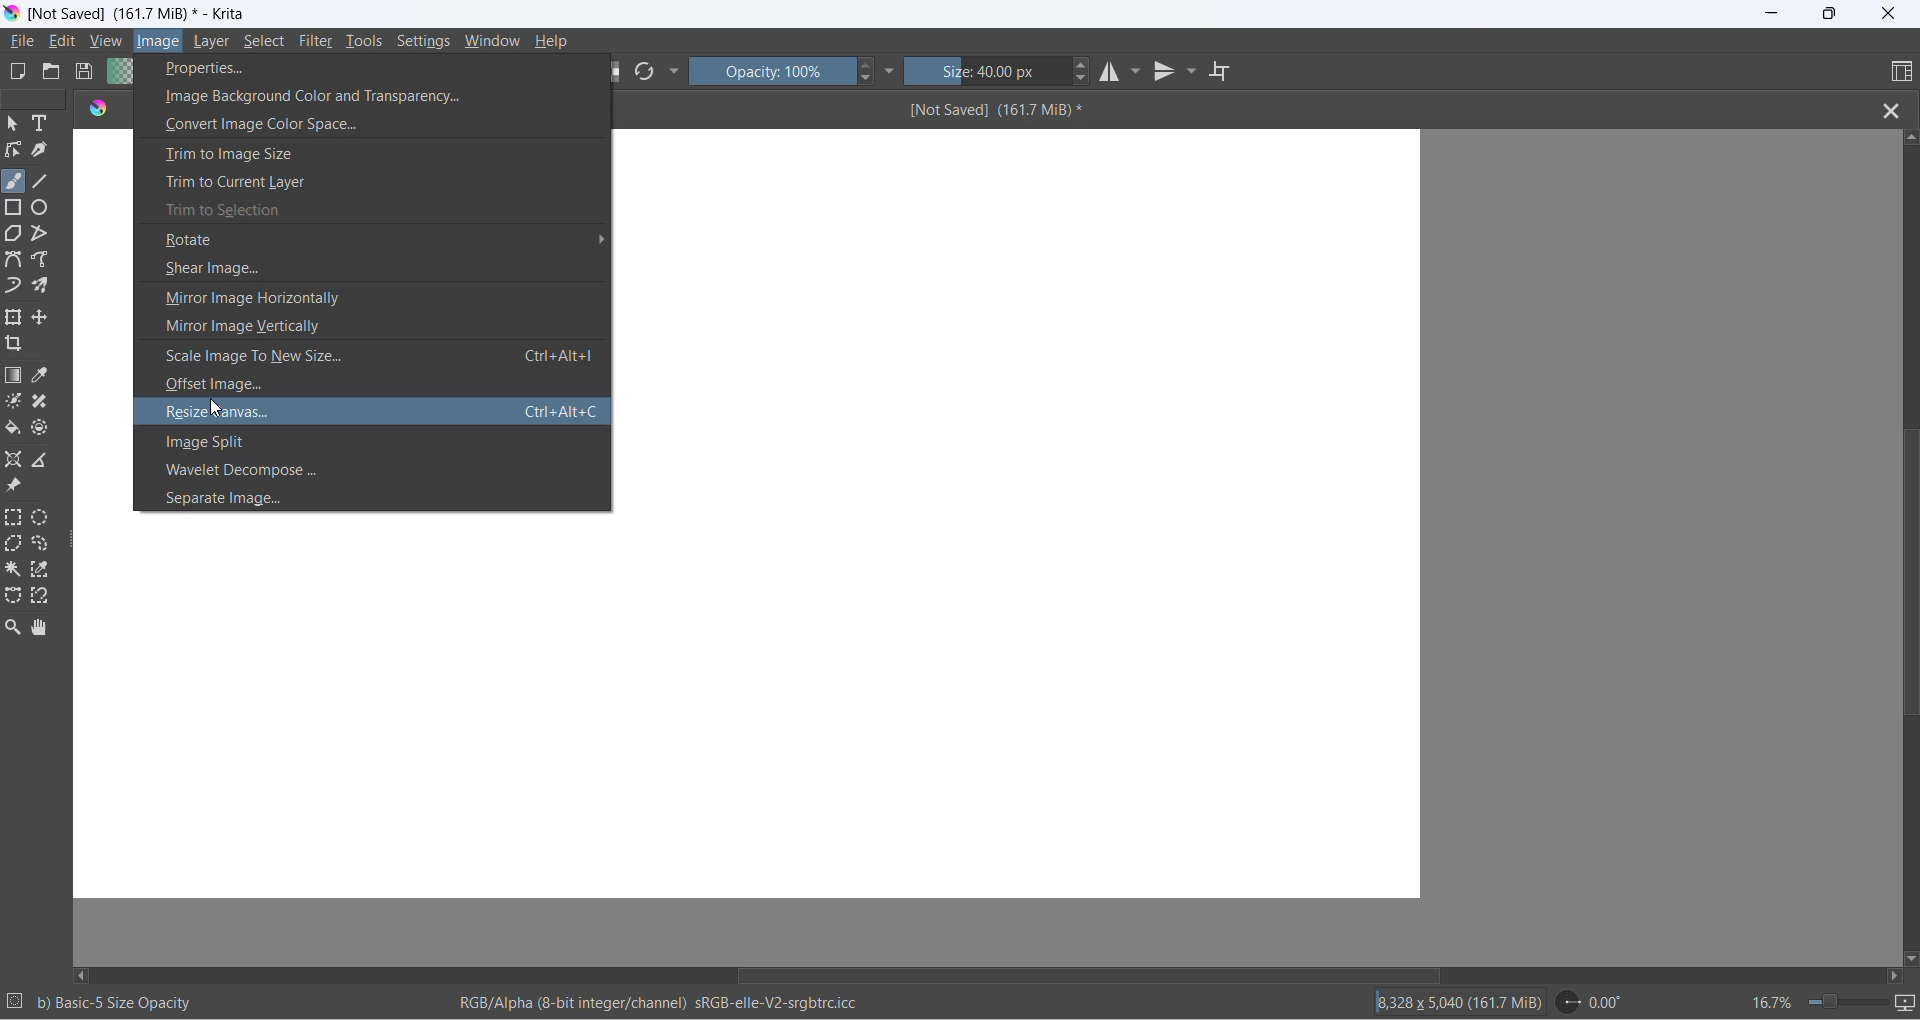 This screenshot has height=1020, width=1920. Describe the element at coordinates (369, 500) in the screenshot. I see `separate image` at that location.